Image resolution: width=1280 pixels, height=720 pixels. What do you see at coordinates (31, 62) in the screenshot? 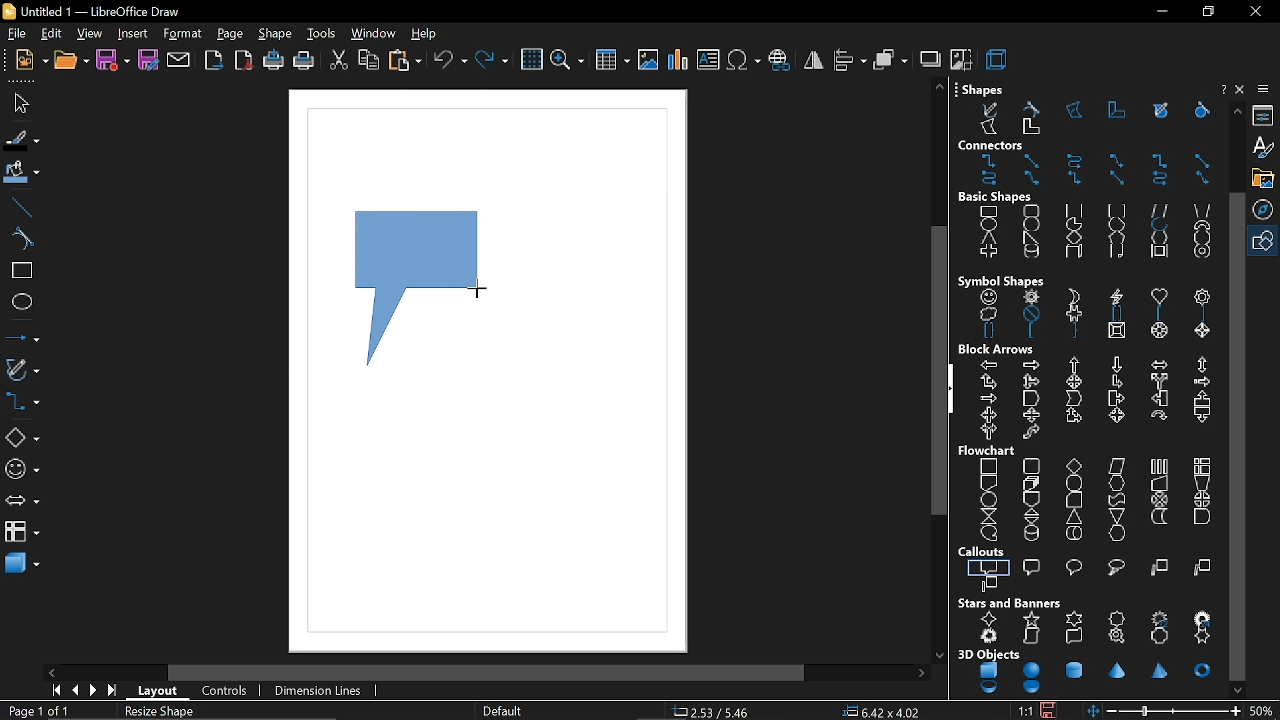
I see `new` at bounding box center [31, 62].